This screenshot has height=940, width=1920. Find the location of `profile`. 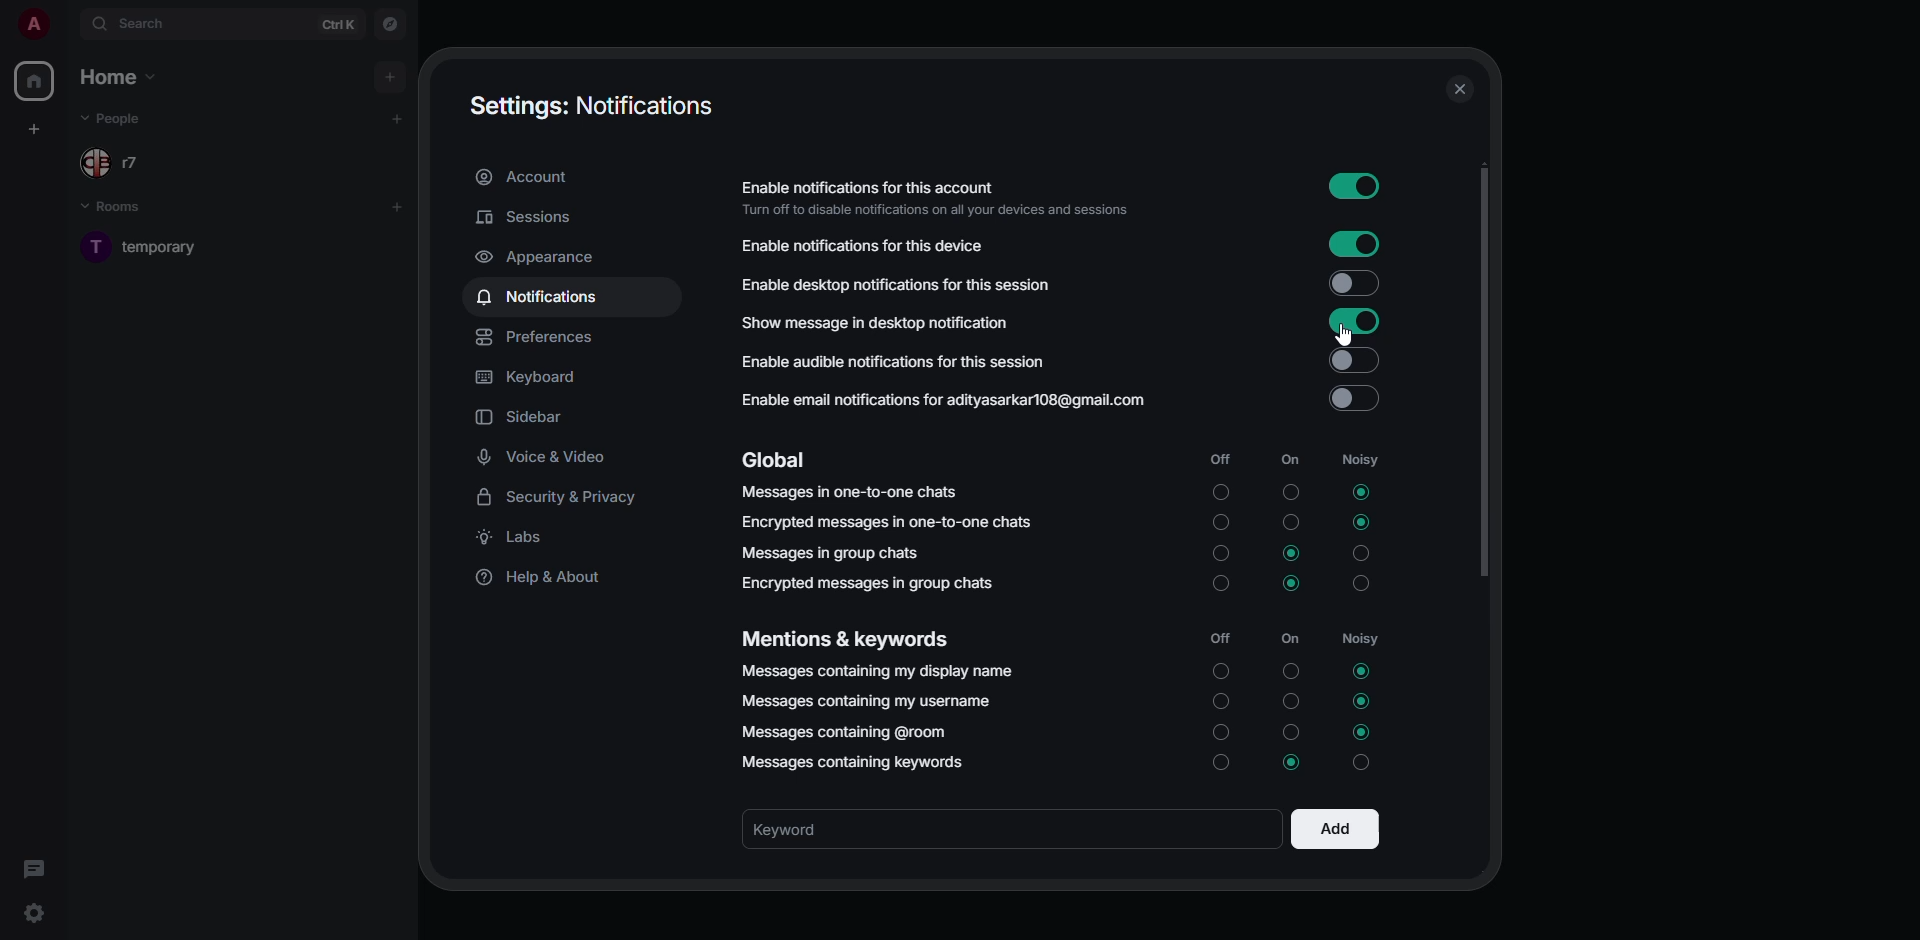

profile is located at coordinates (31, 24).